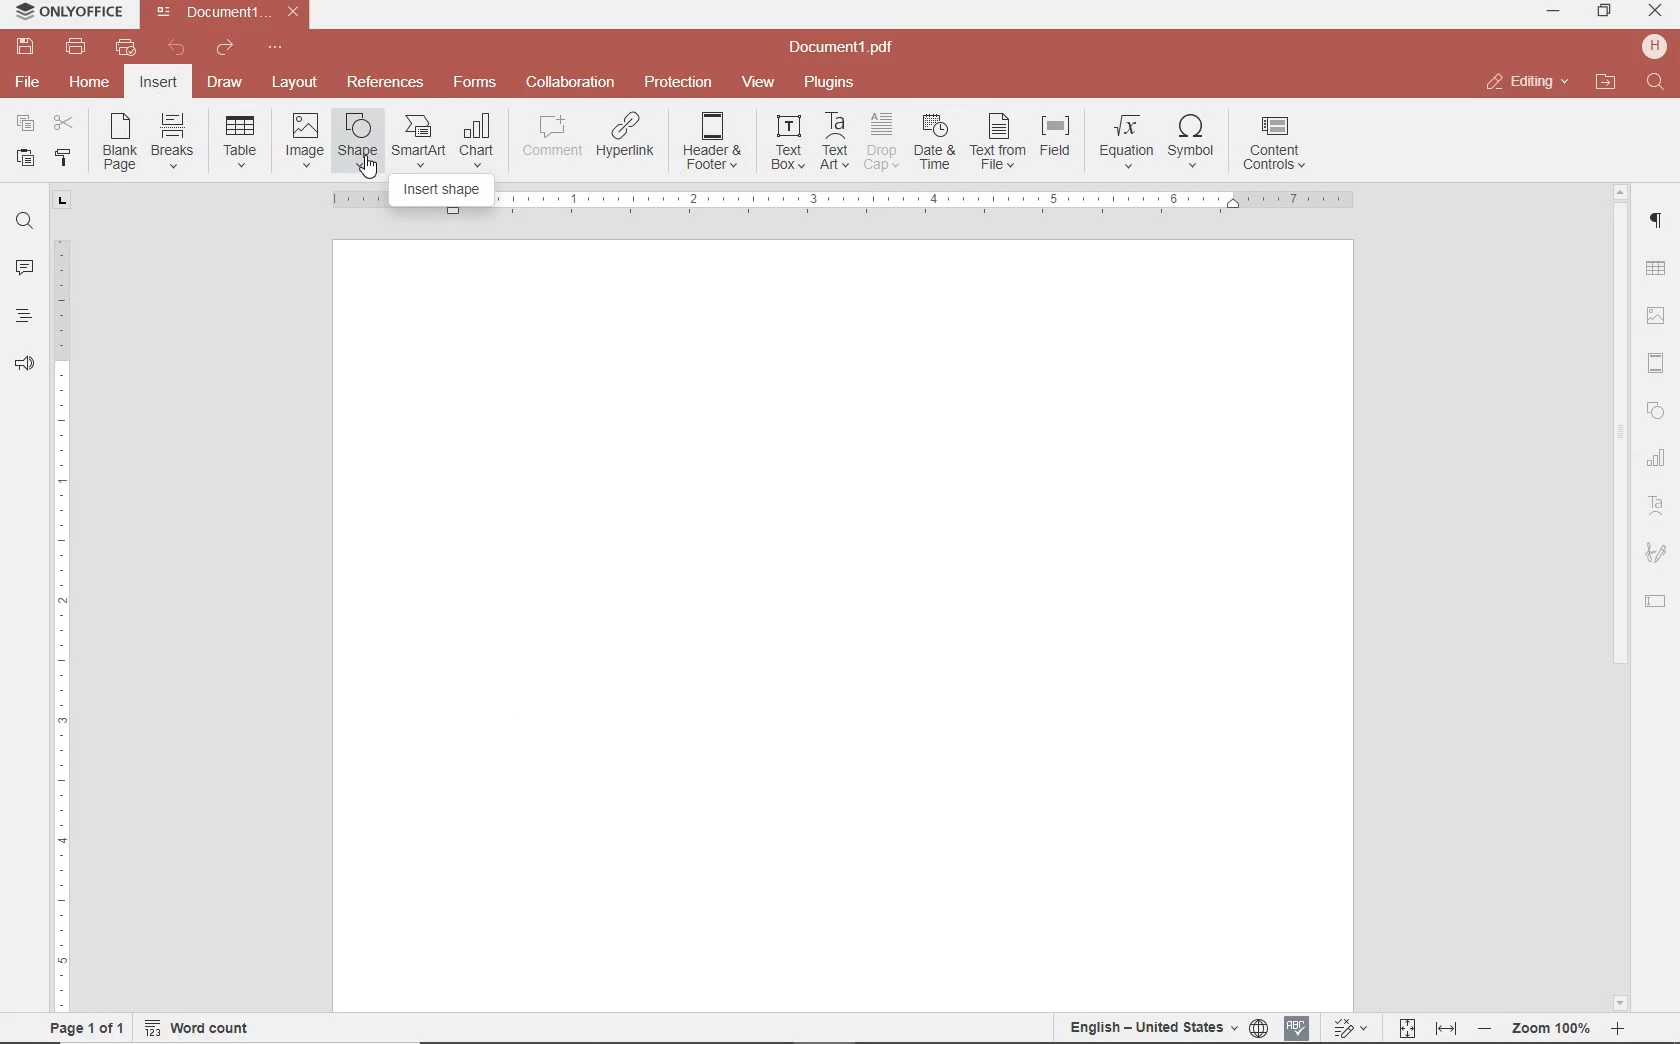  I want to click on cut, so click(62, 125).